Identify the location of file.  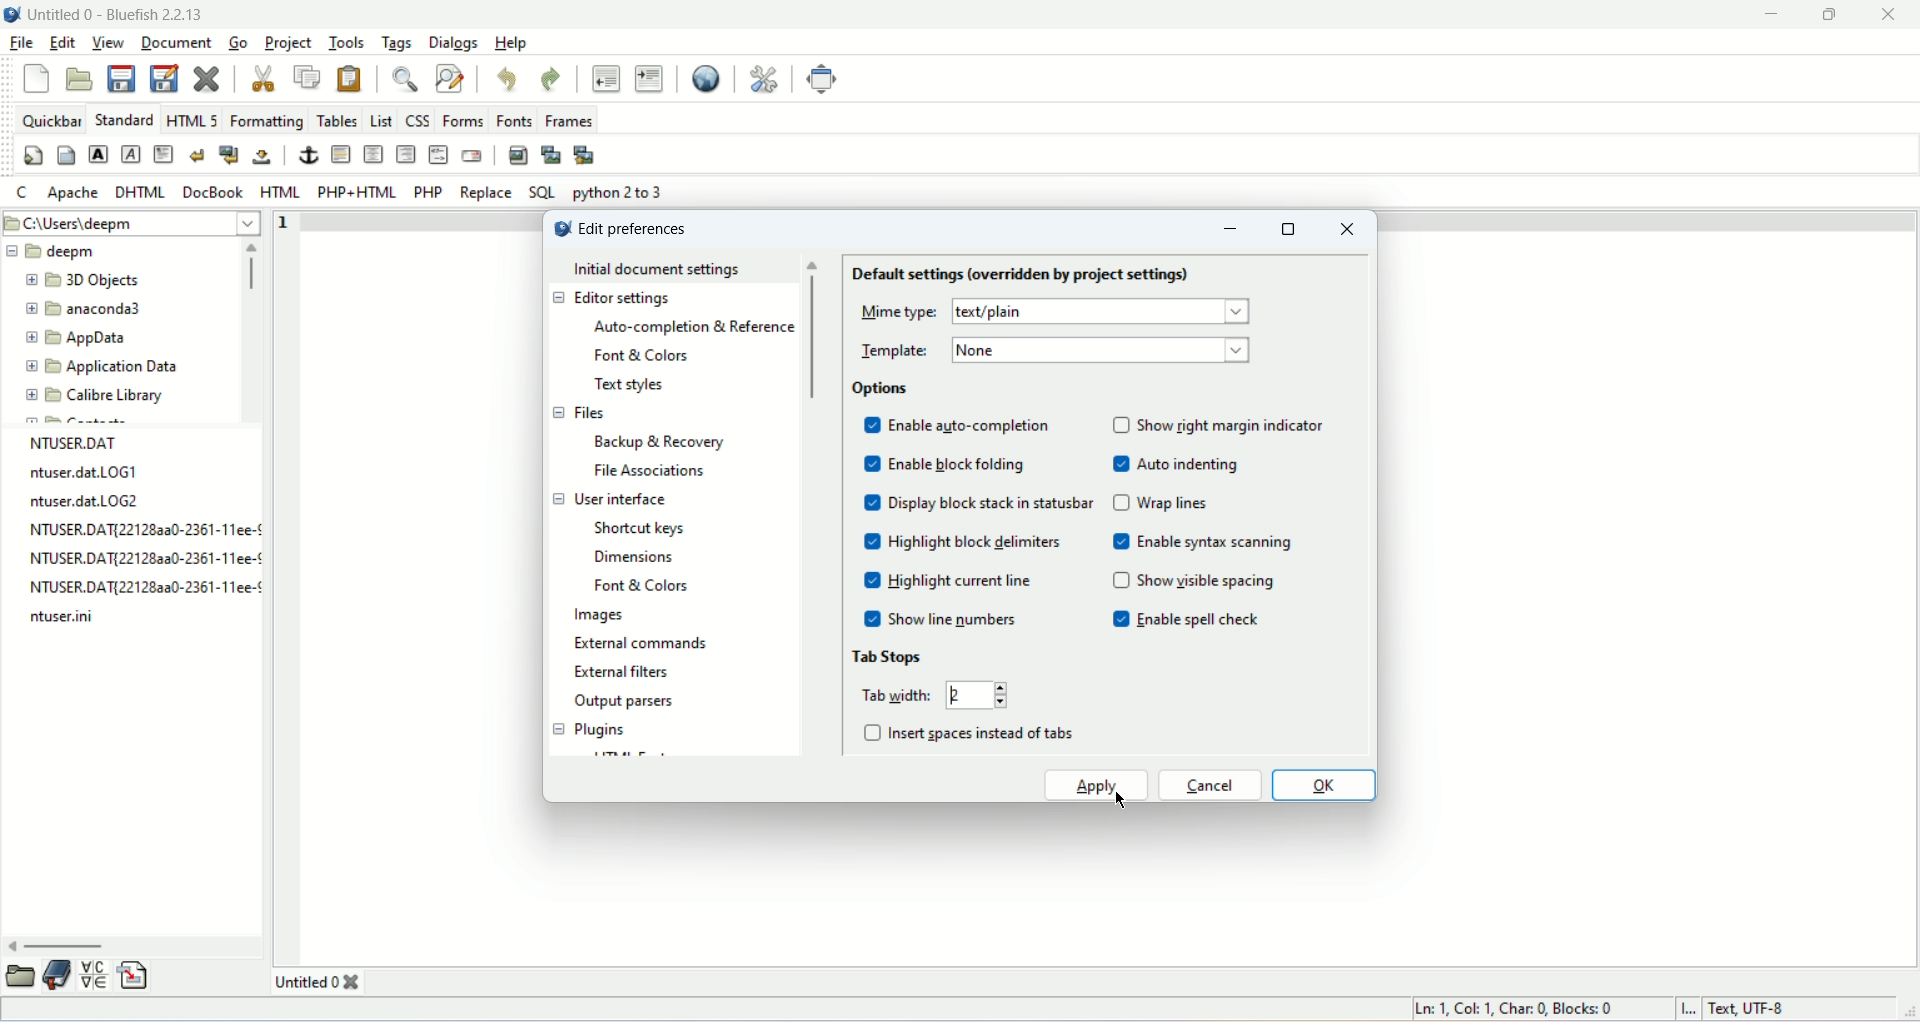
(23, 43).